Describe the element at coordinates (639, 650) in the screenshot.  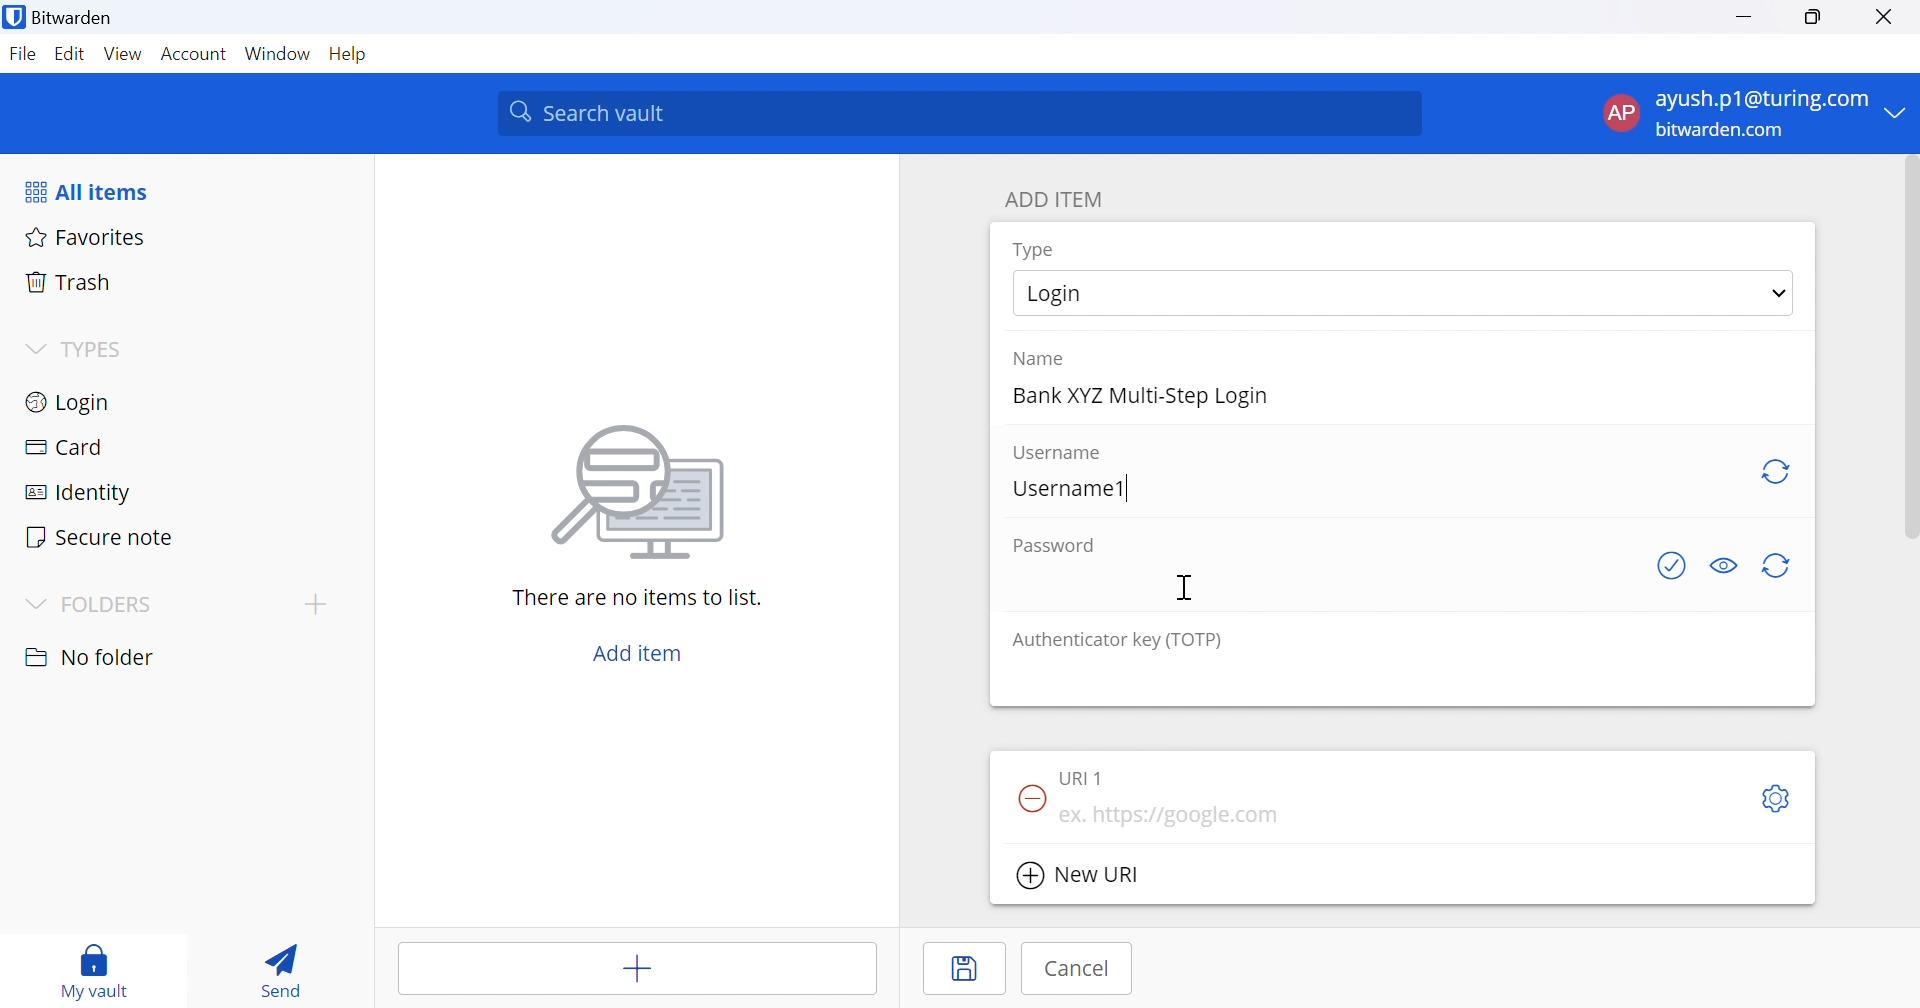
I see `Add item` at that location.